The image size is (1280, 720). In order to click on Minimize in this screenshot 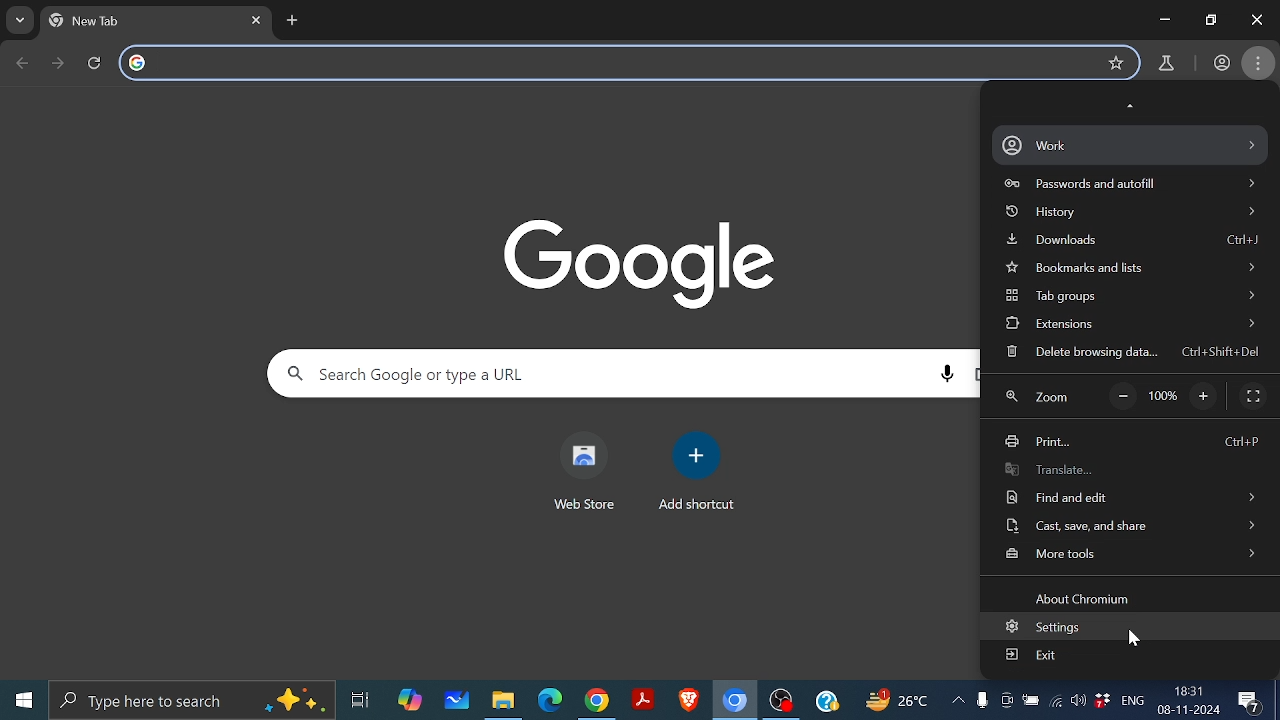, I will do `click(1164, 21)`.